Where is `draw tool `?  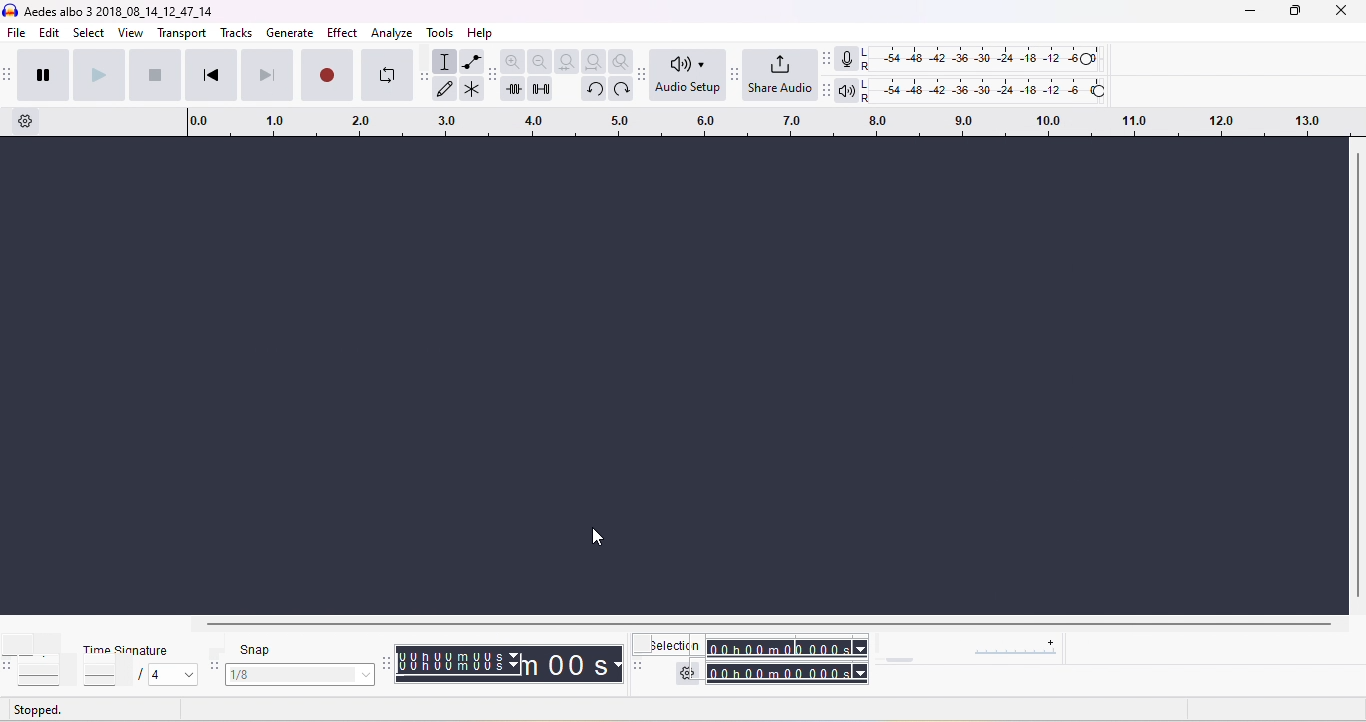 draw tool  is located at coordinates (445, 87).